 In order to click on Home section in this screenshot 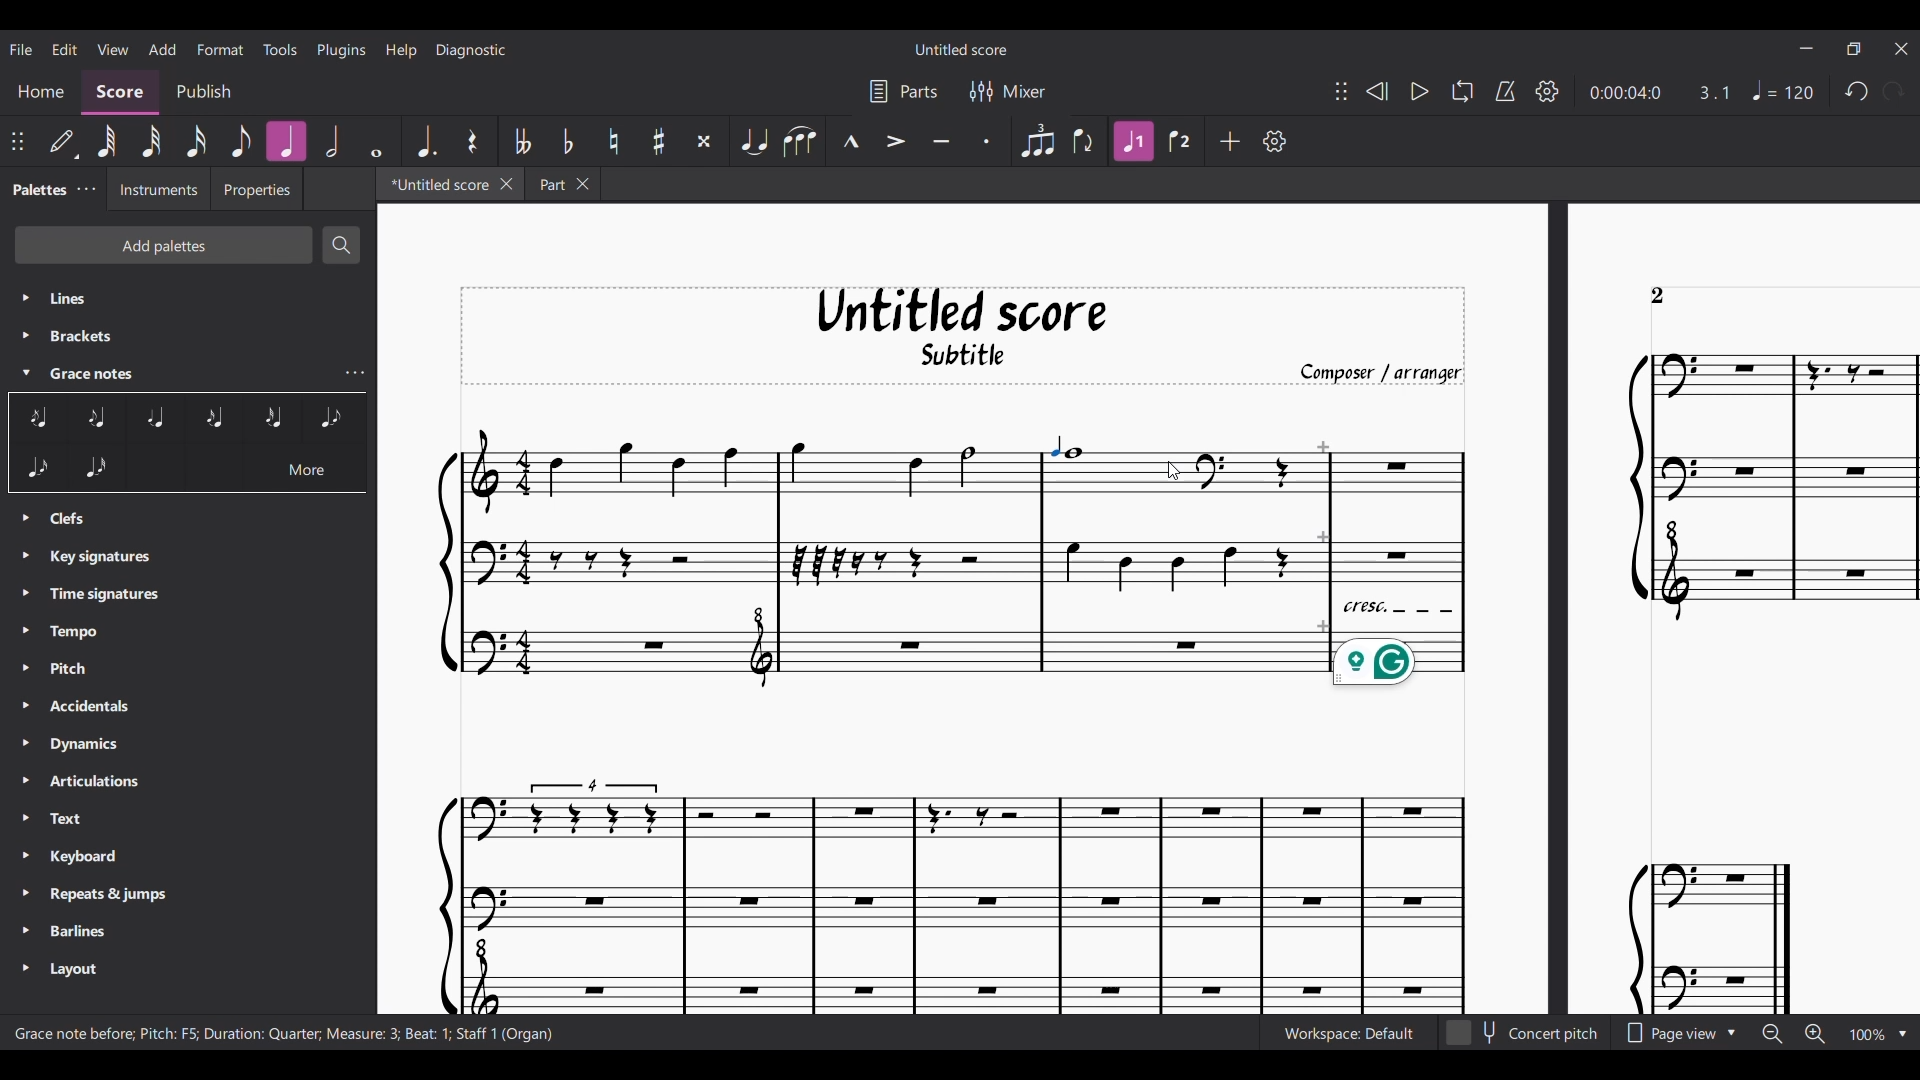, I will do `click(41, 94)`.